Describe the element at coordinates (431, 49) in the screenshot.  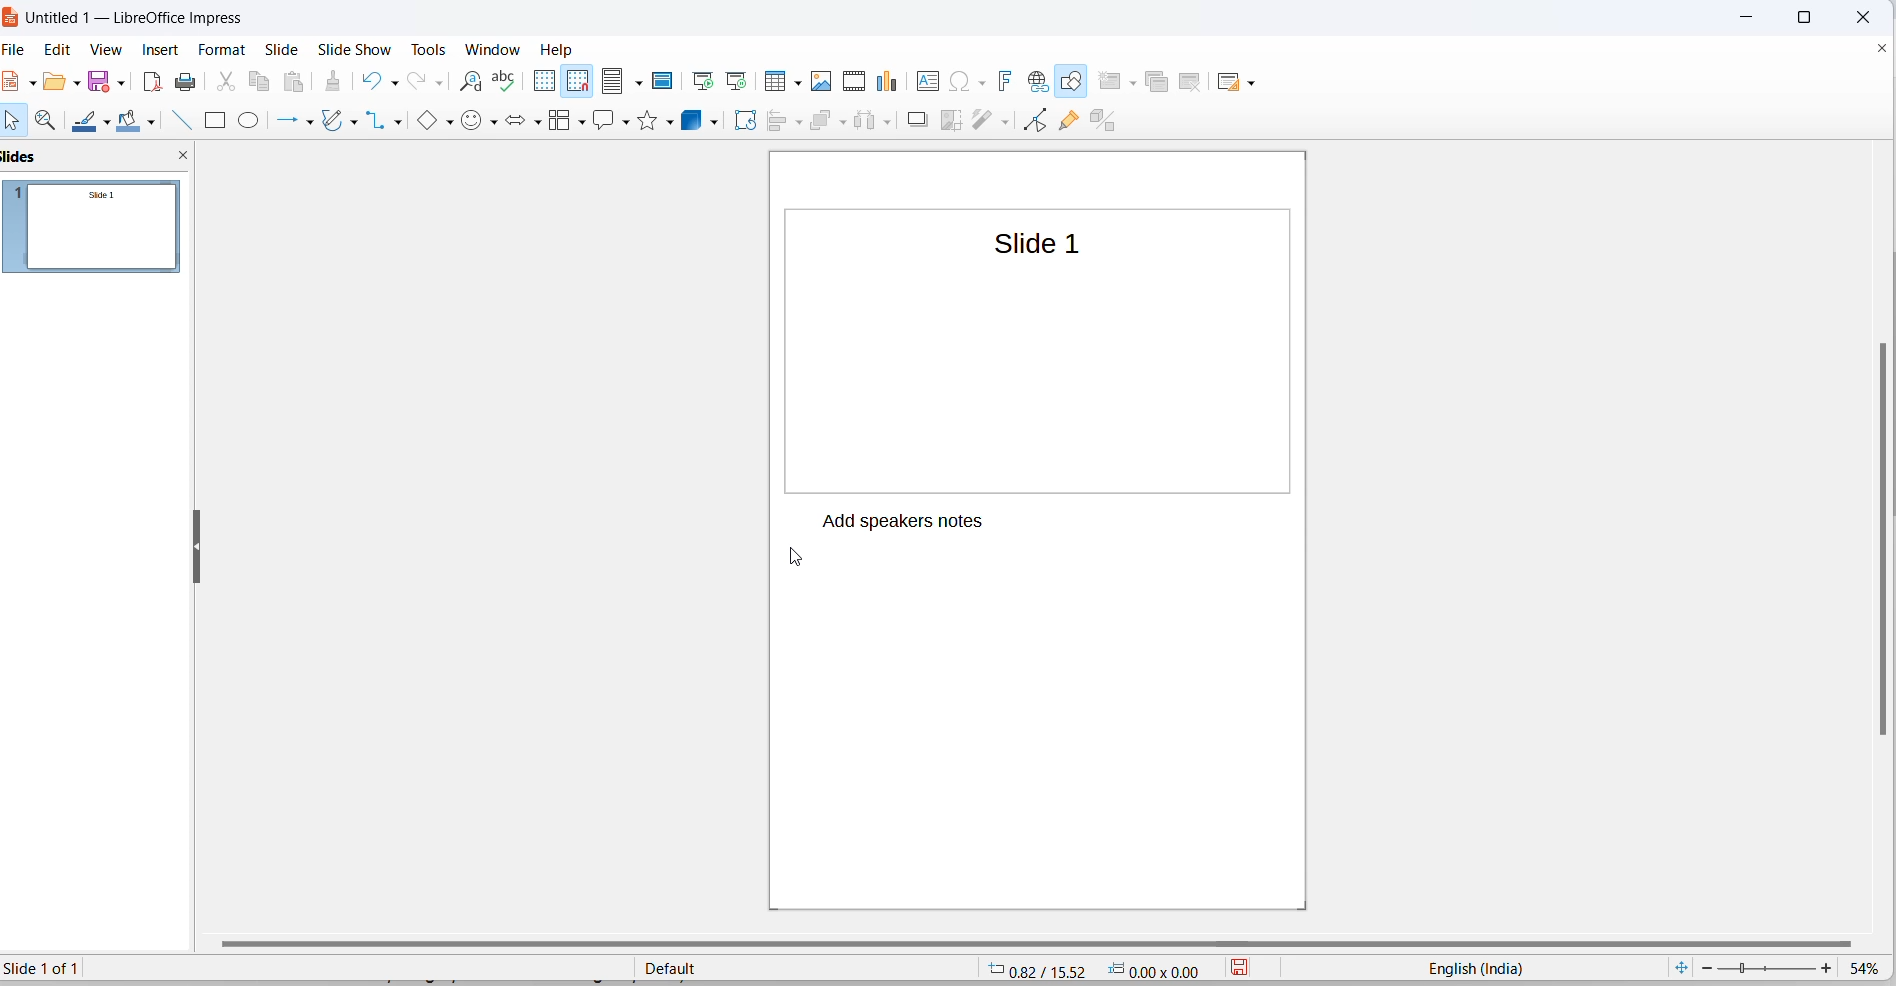
I see `tools` at that location.